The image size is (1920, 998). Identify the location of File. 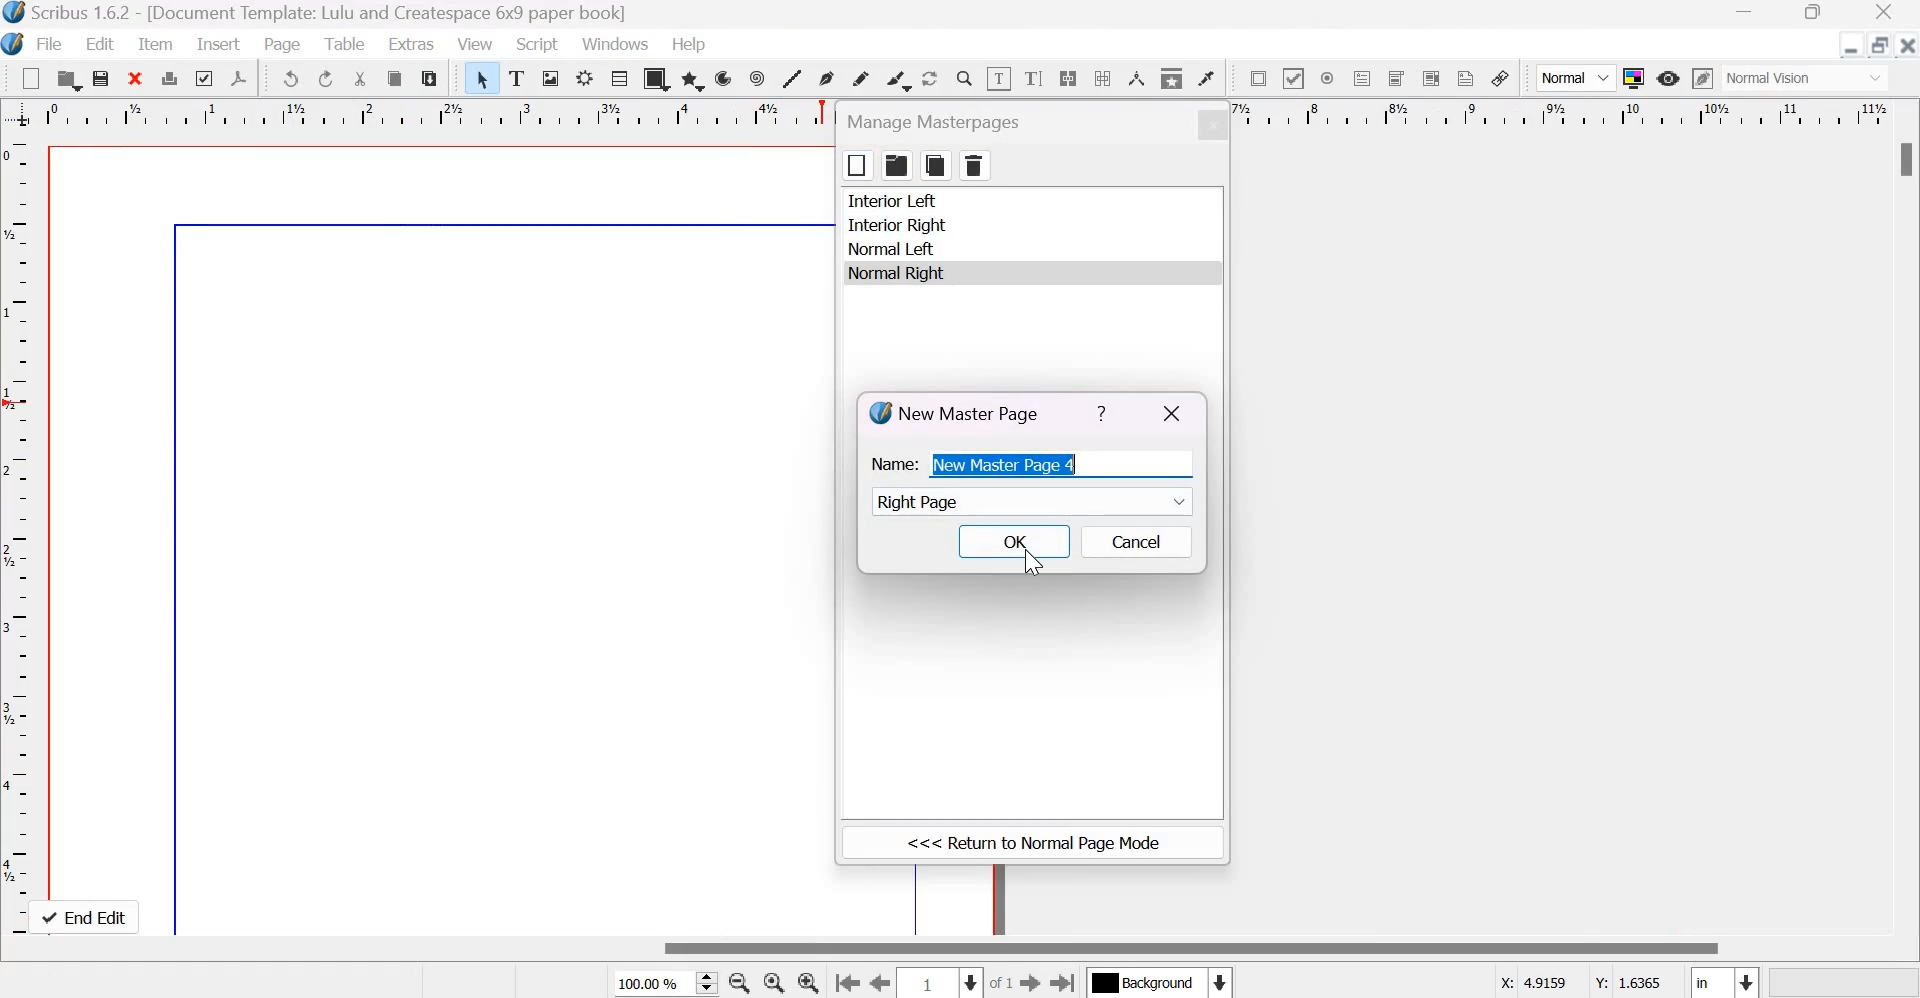
(48, 43).